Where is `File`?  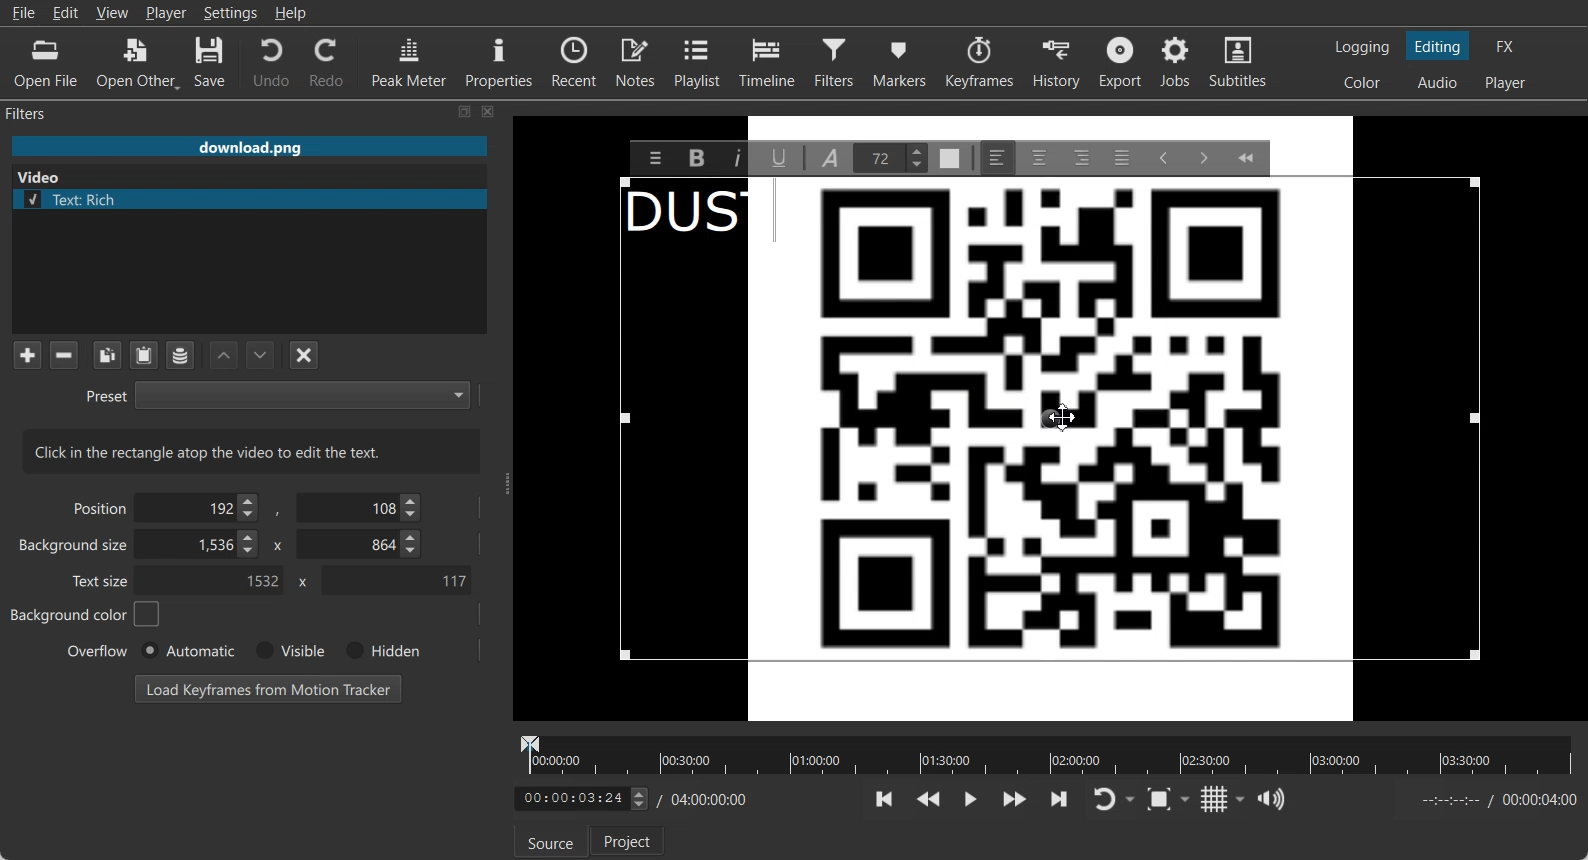
File is located at coordinates (23, 13).